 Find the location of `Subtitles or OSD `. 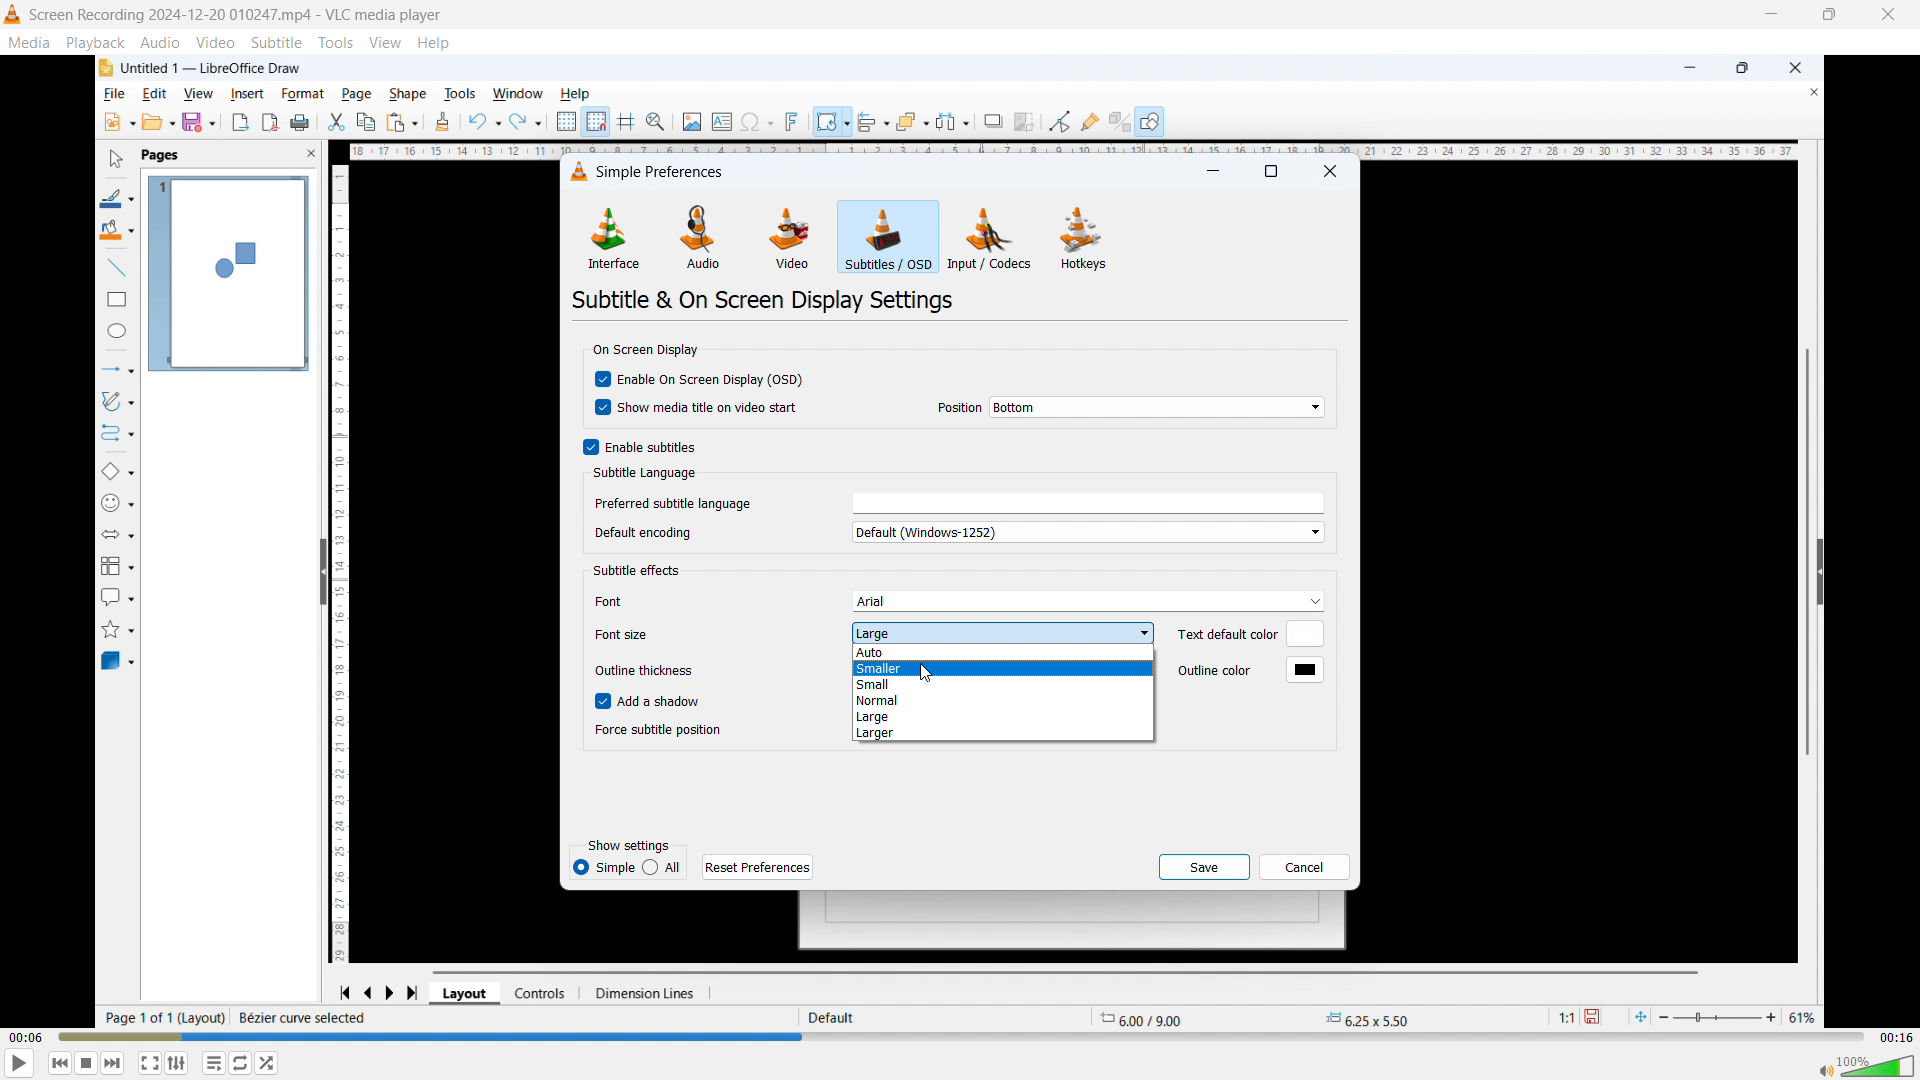

Subtitles or OSD  is located at coordinates (889, 237).